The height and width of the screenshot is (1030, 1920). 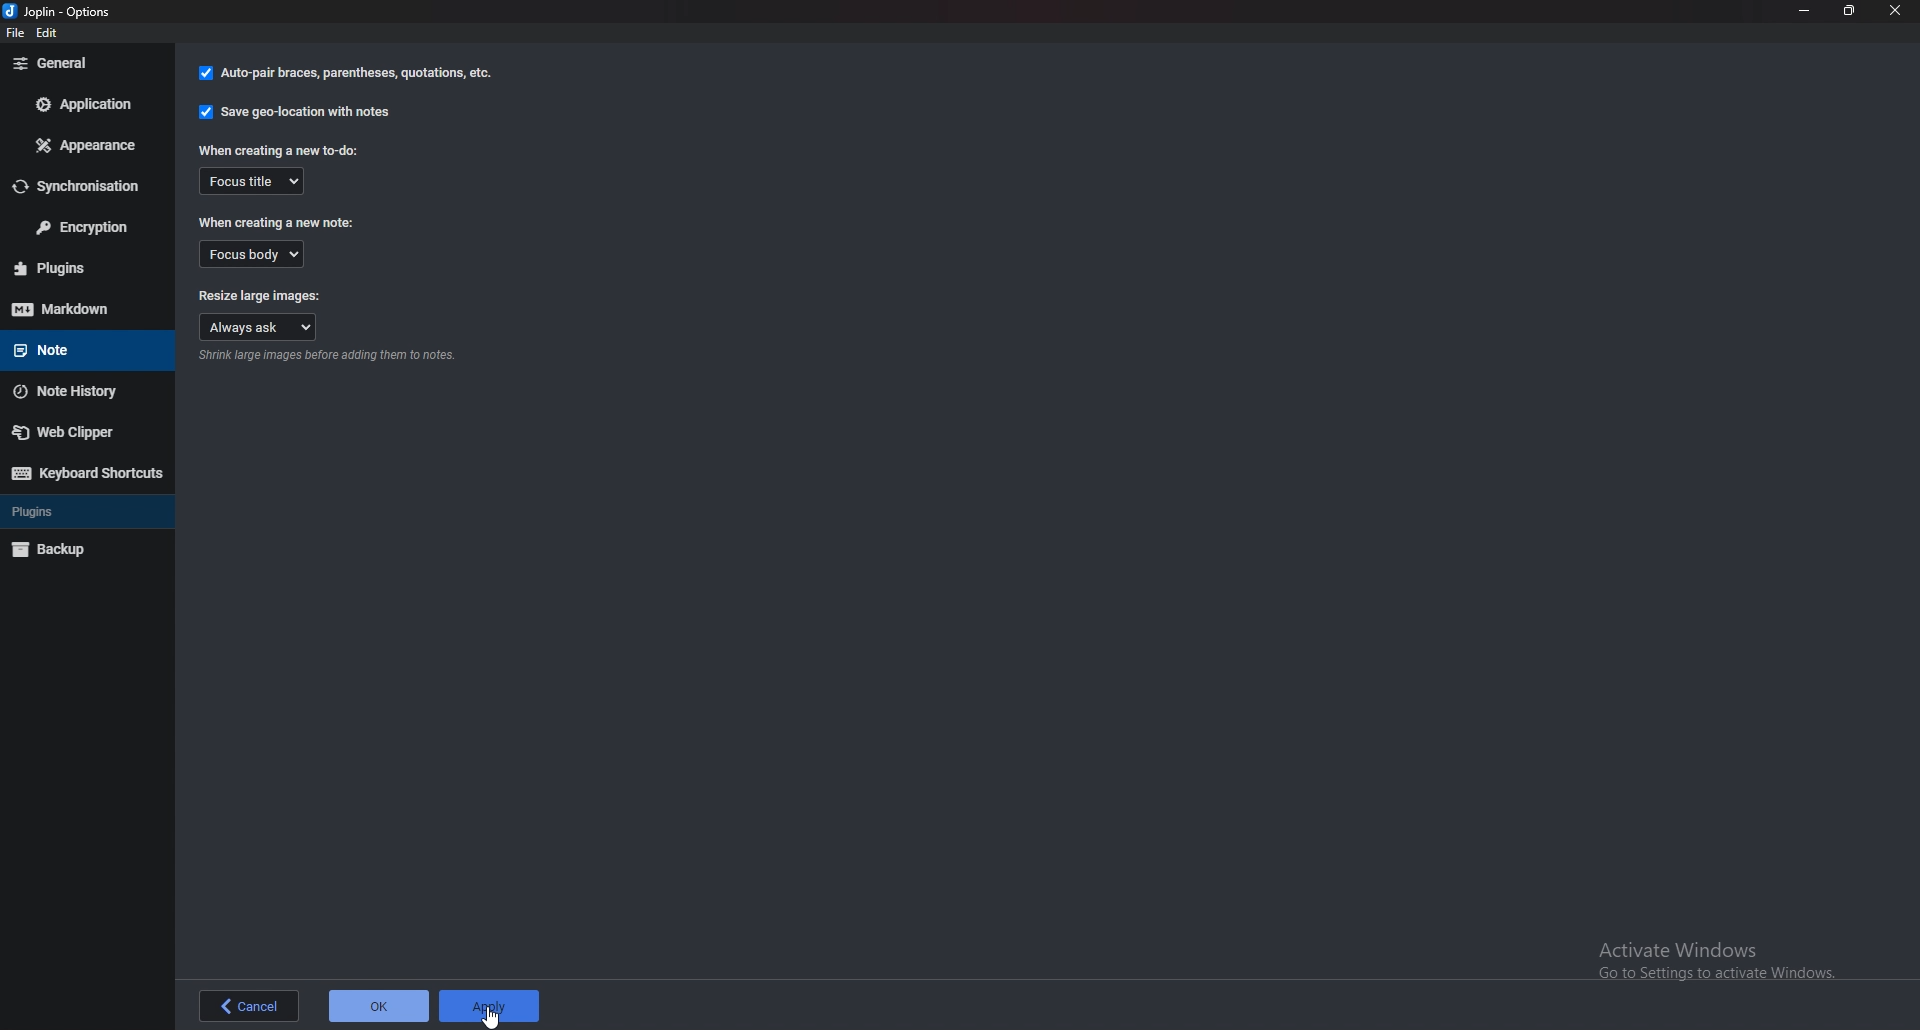 I want to click on Encryption, so click(x=85, y=226).